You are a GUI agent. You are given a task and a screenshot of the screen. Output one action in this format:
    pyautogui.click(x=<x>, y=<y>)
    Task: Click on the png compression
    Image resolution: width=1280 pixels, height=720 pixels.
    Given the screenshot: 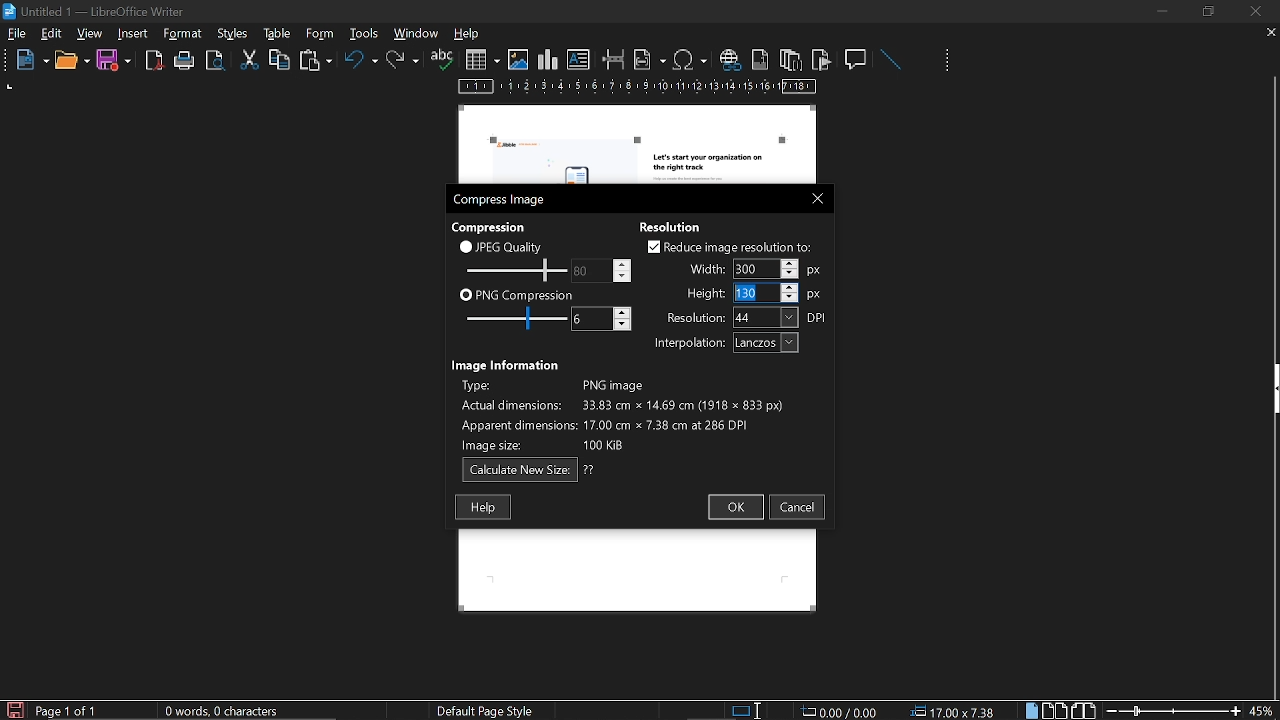 What is the action you would take?
    pyautogui.click(x=517, y=294)
    